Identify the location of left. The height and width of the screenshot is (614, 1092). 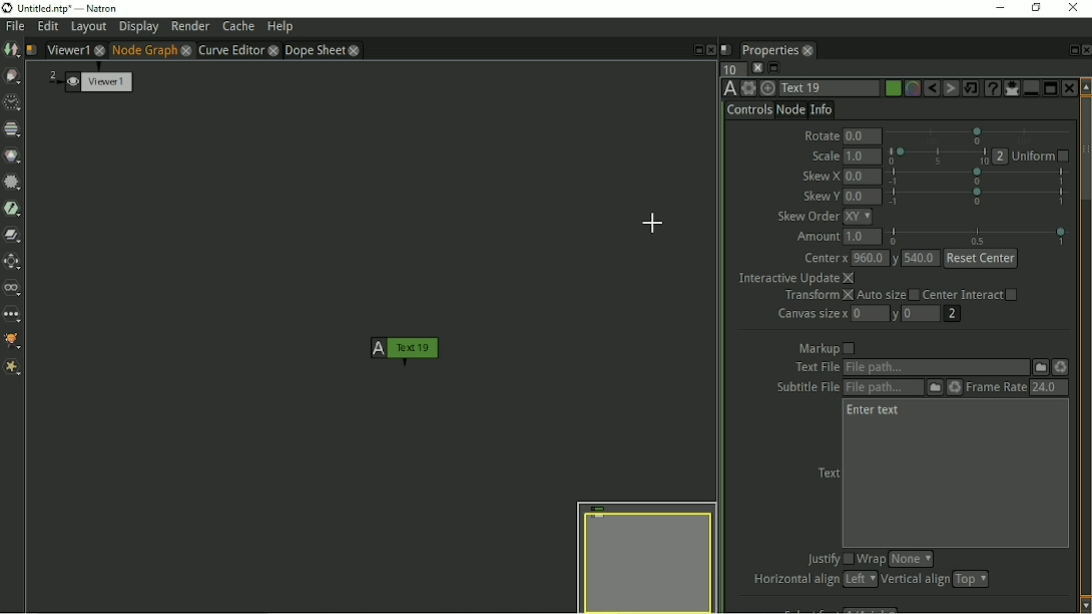
(858, 579).